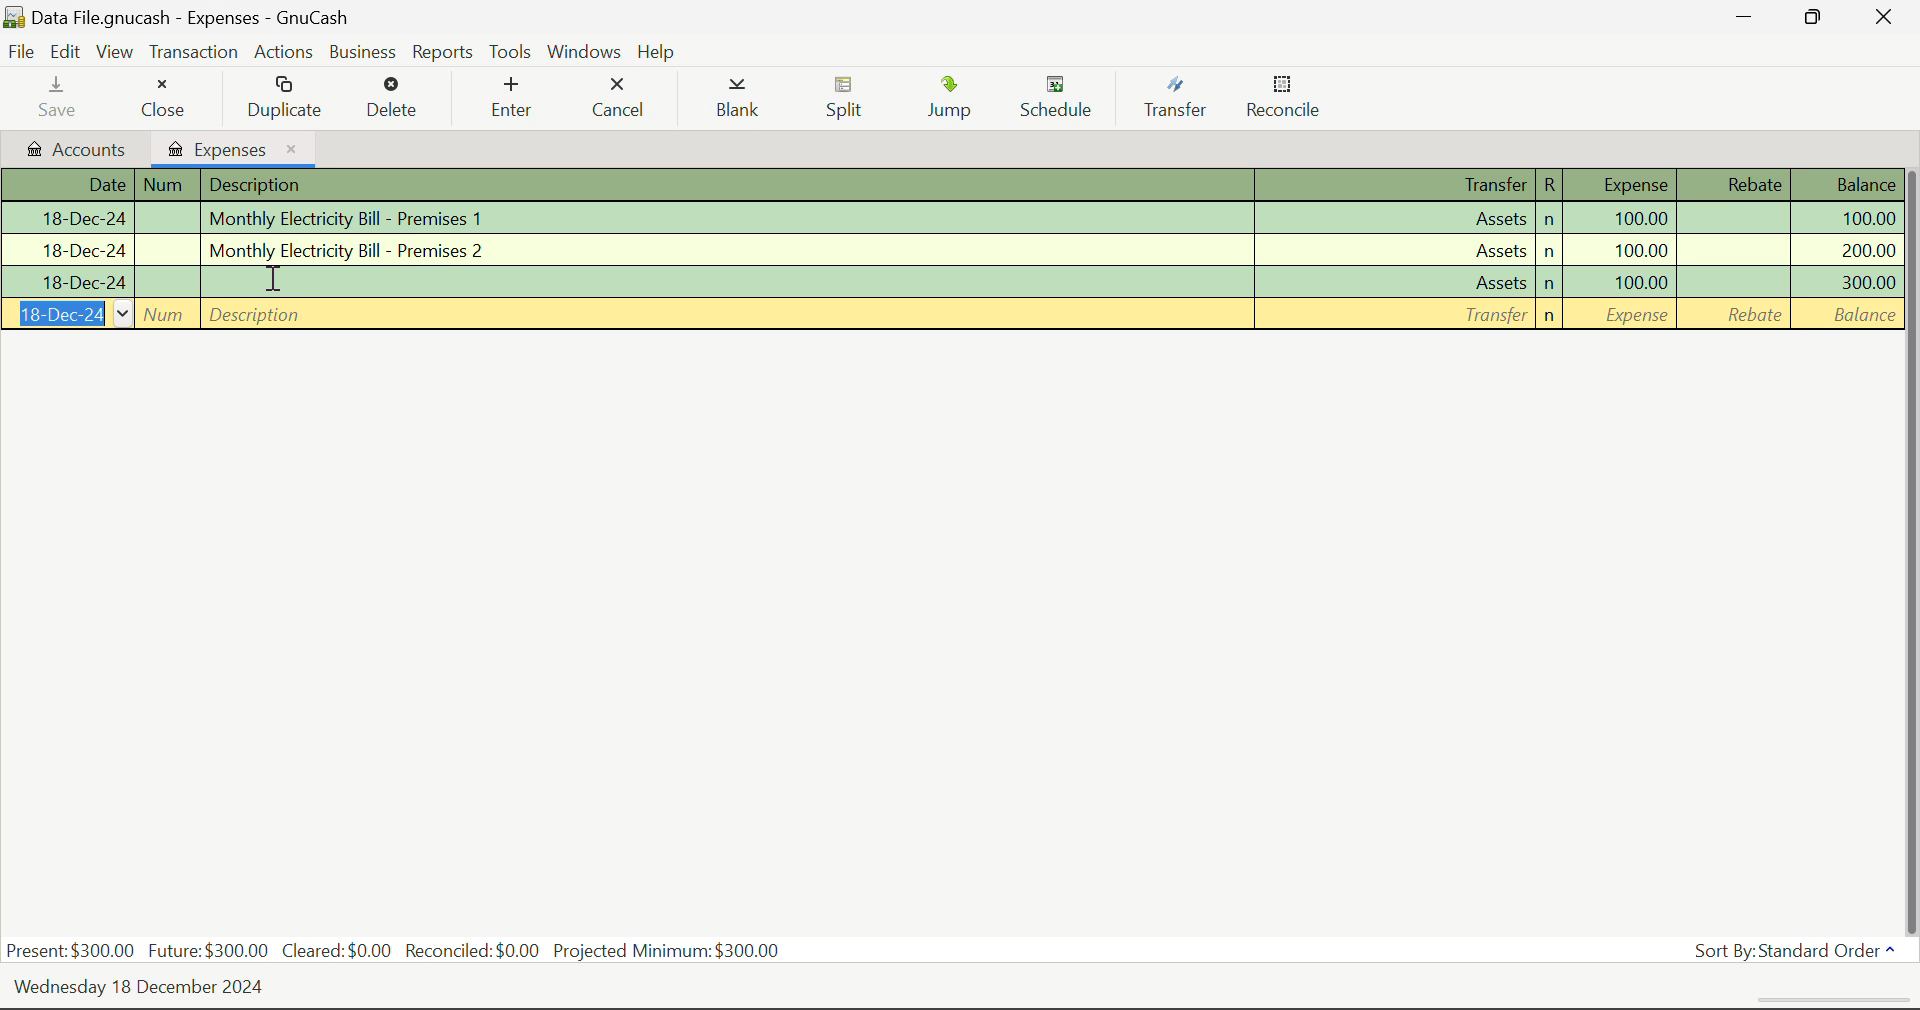 This screenshot has width=1920, height=1010. What do you see at coordinates (956, 186) in the screenshot?
I see `Transactions Column Headings` at bounding box center [956, 186].